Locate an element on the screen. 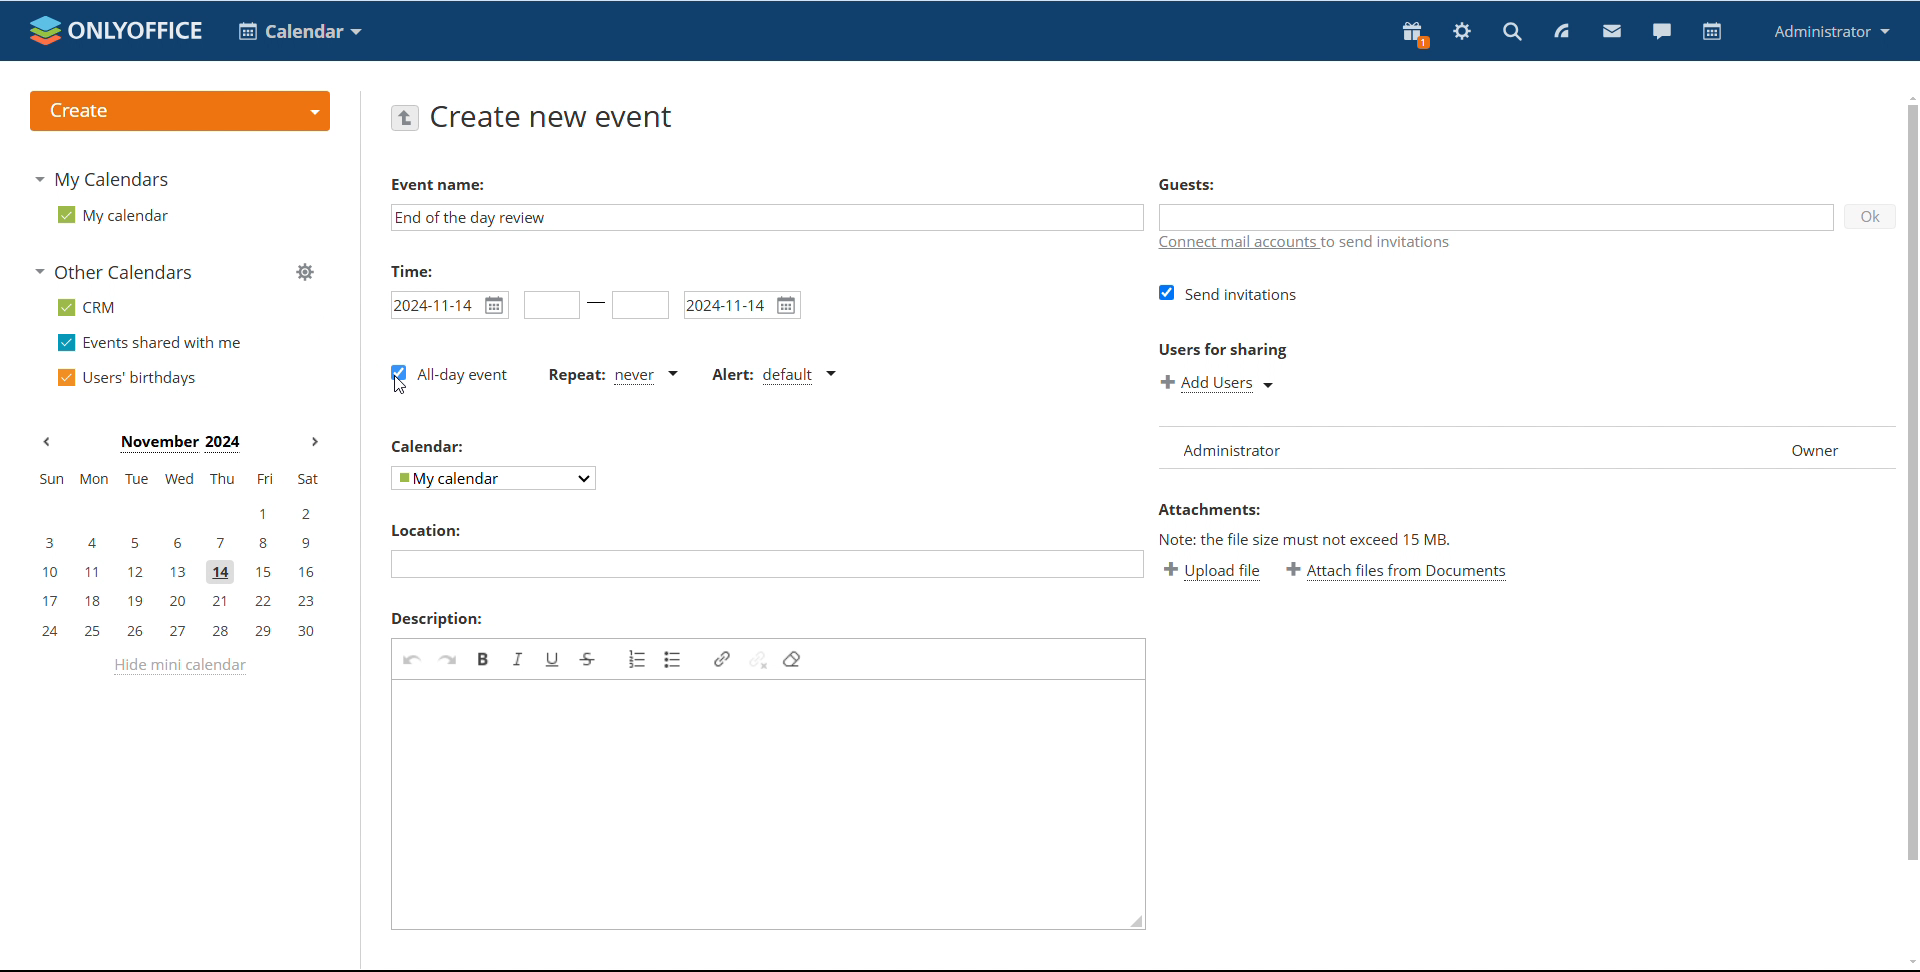 The width and height of the screenshot is (1920, 972). my calendars is located at coordinates (100, 178).